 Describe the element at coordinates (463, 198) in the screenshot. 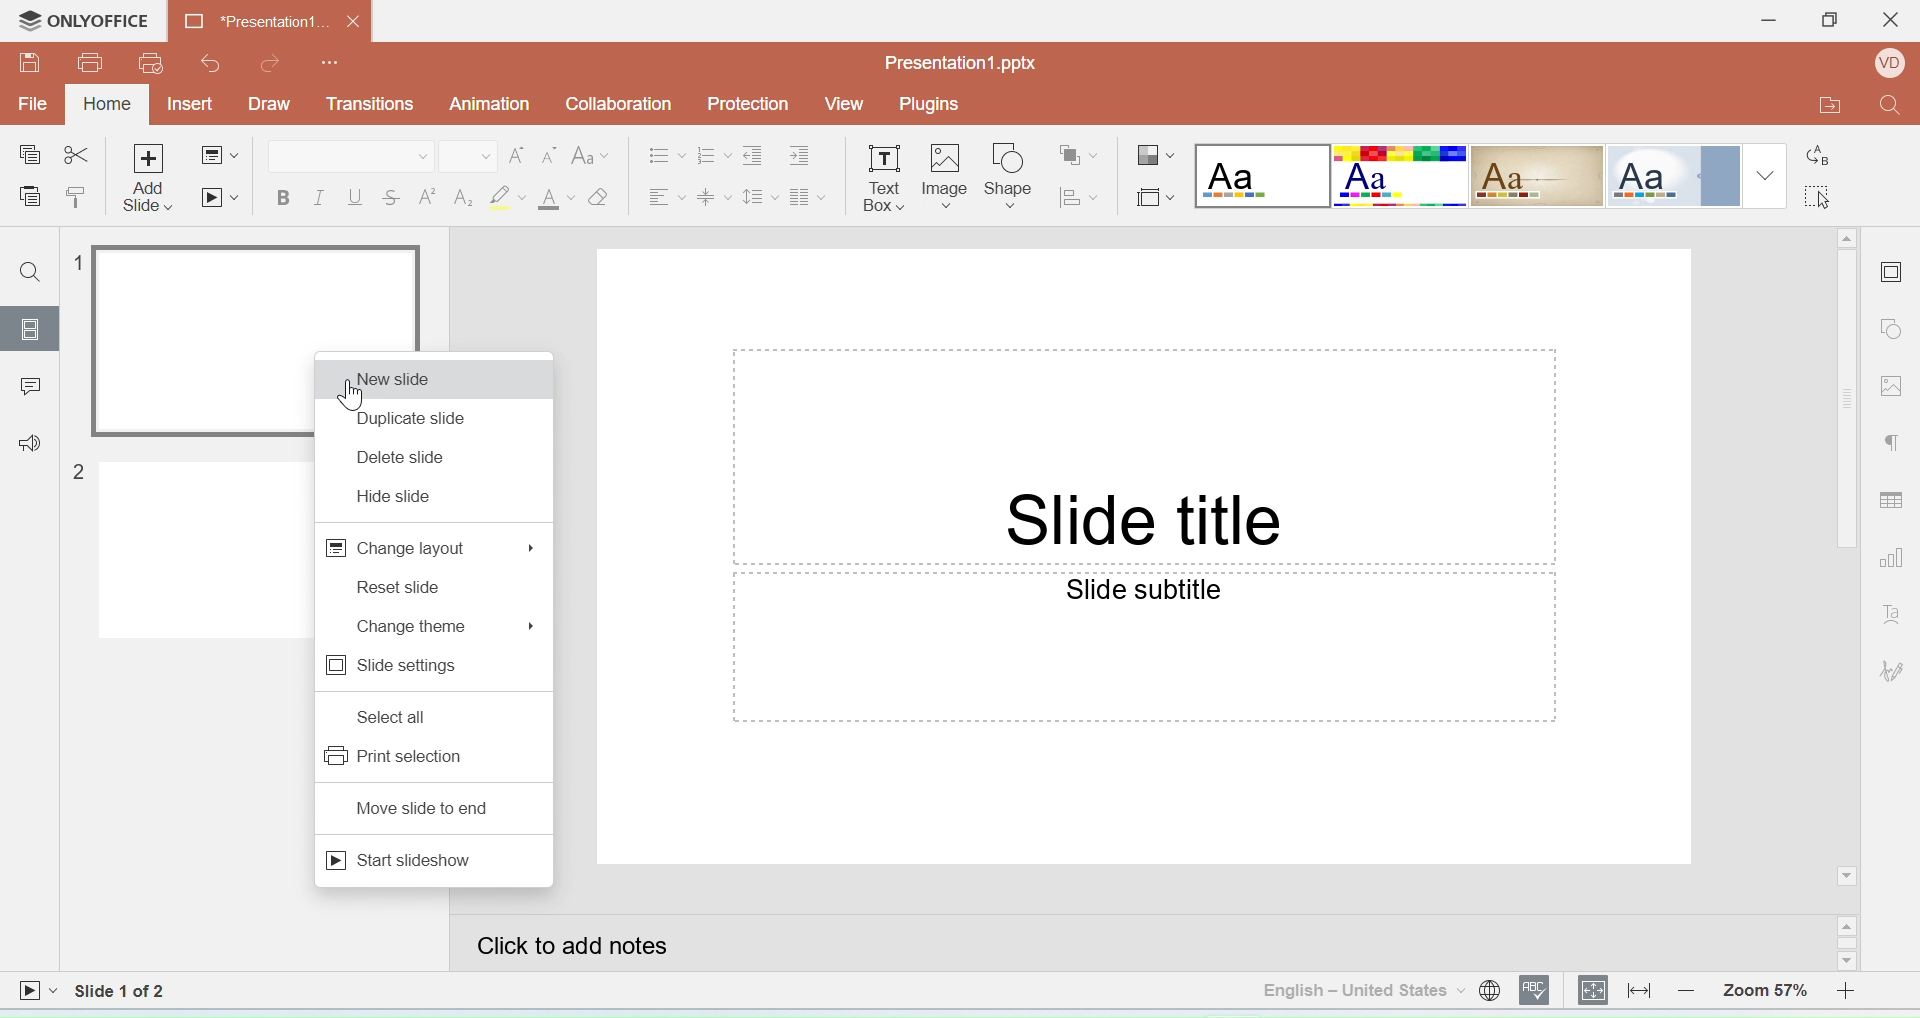

I see `Subscript` at that location.